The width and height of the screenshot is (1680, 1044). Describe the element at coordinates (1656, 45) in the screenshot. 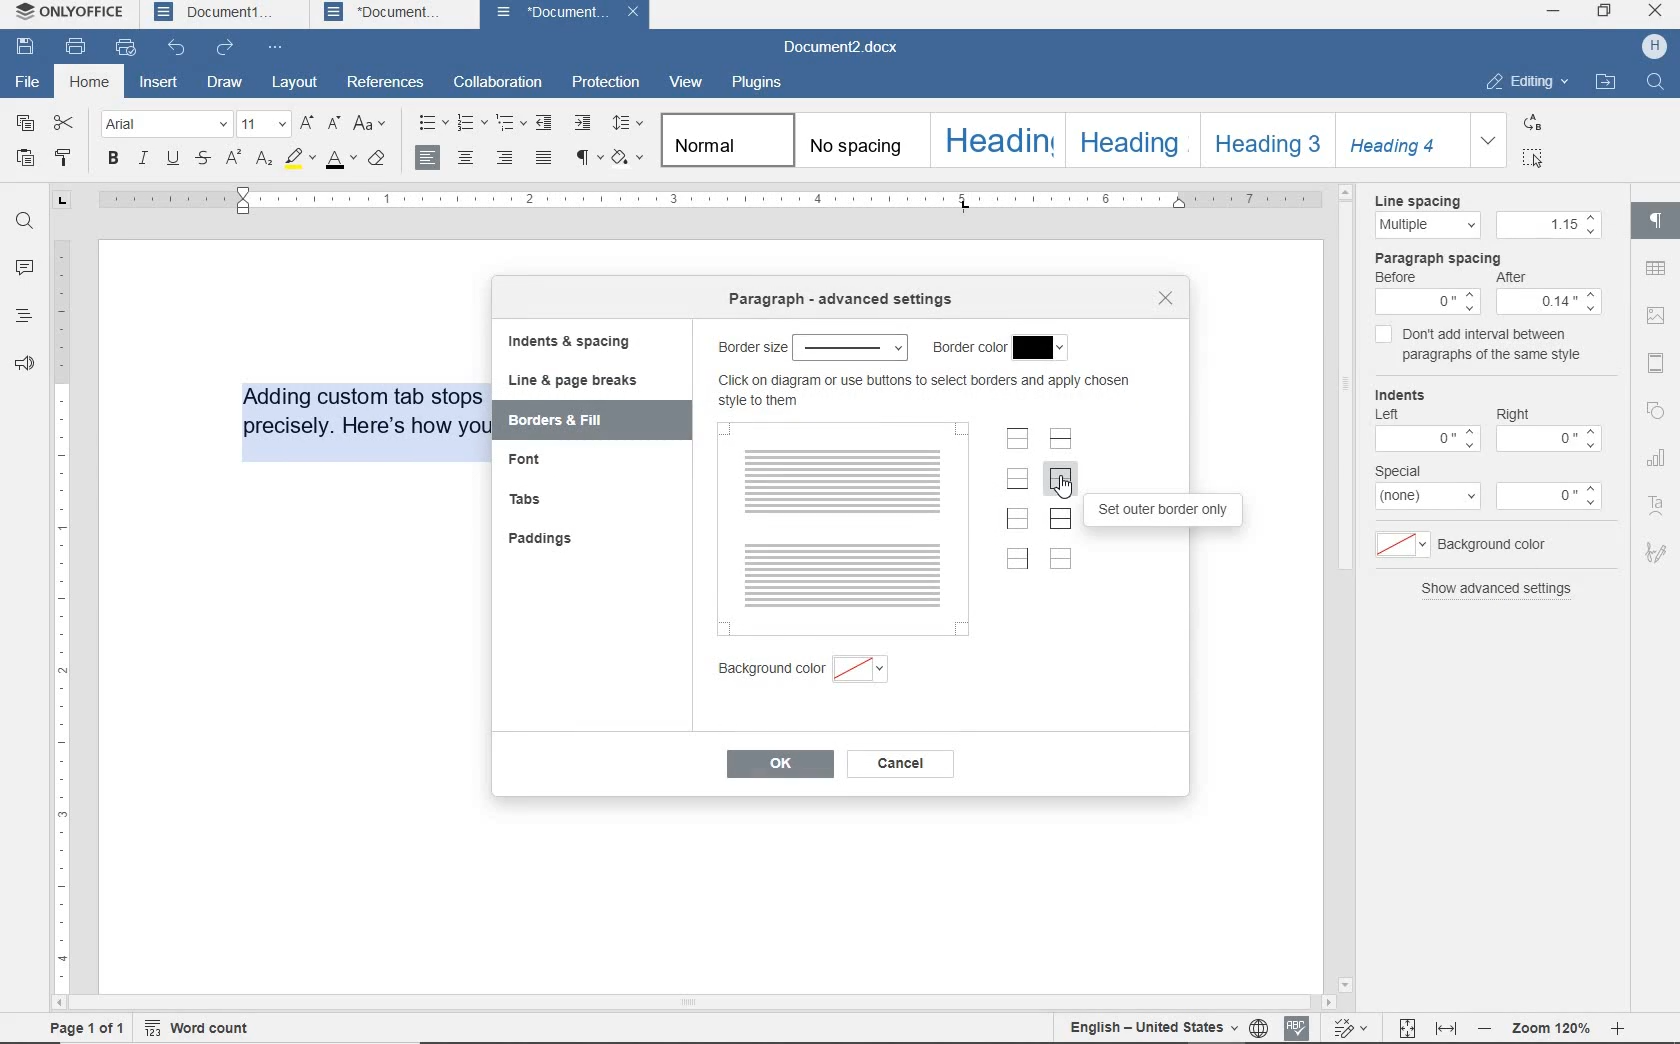

I see `profile` at that location.